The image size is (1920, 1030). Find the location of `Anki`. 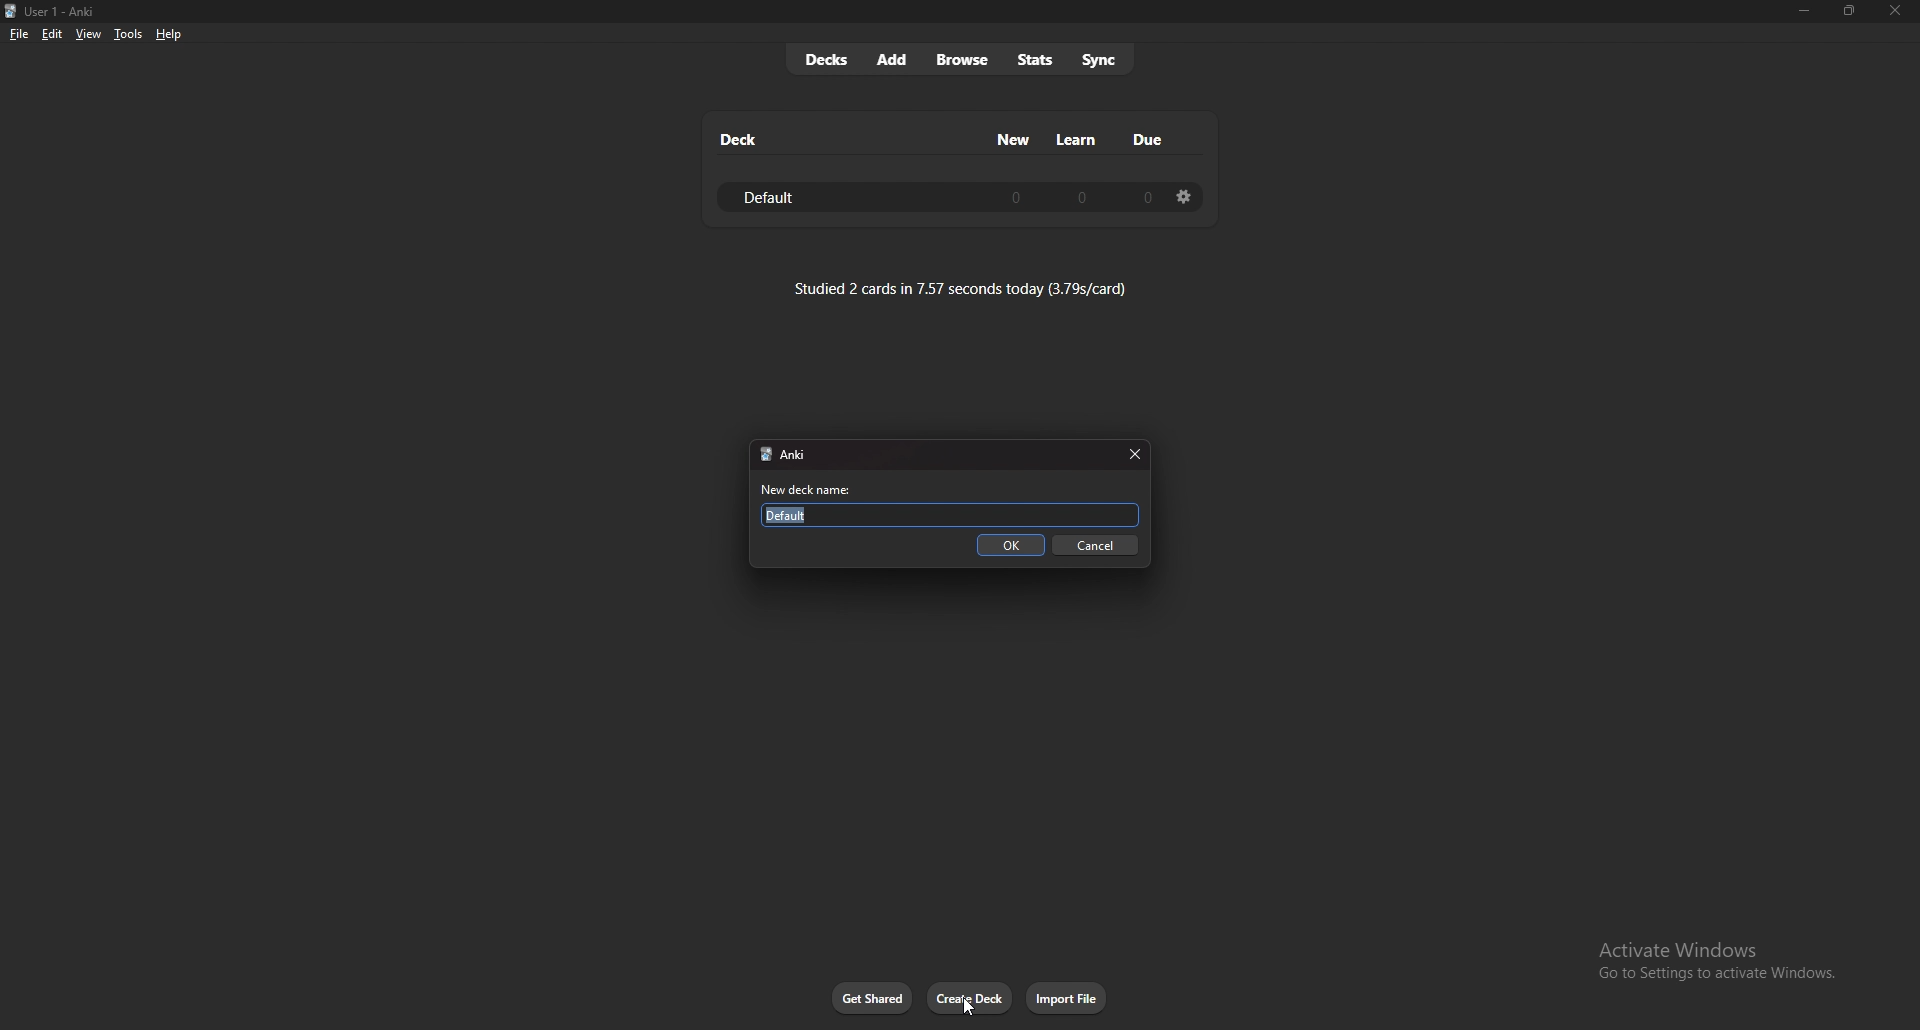

Anki is located at coordinates (806, 456).